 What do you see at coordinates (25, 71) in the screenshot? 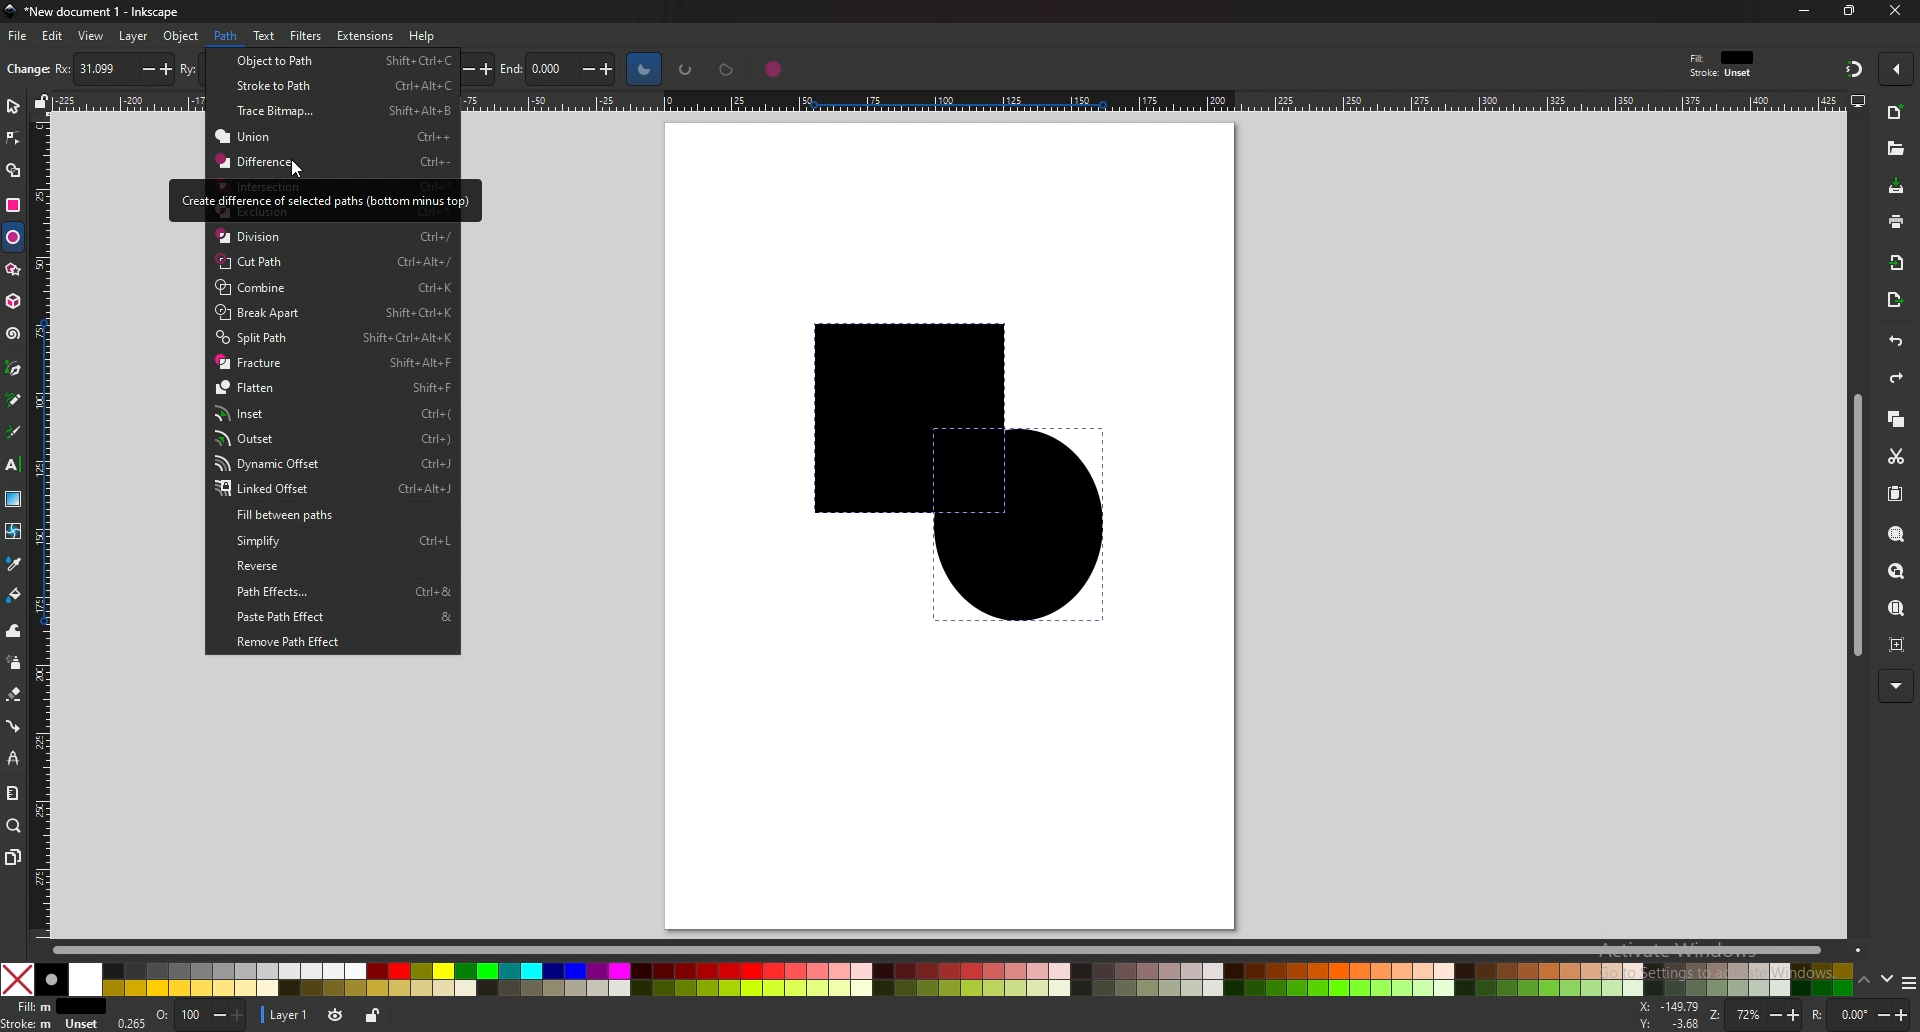
I see `new` at bounding box center [25, 71].